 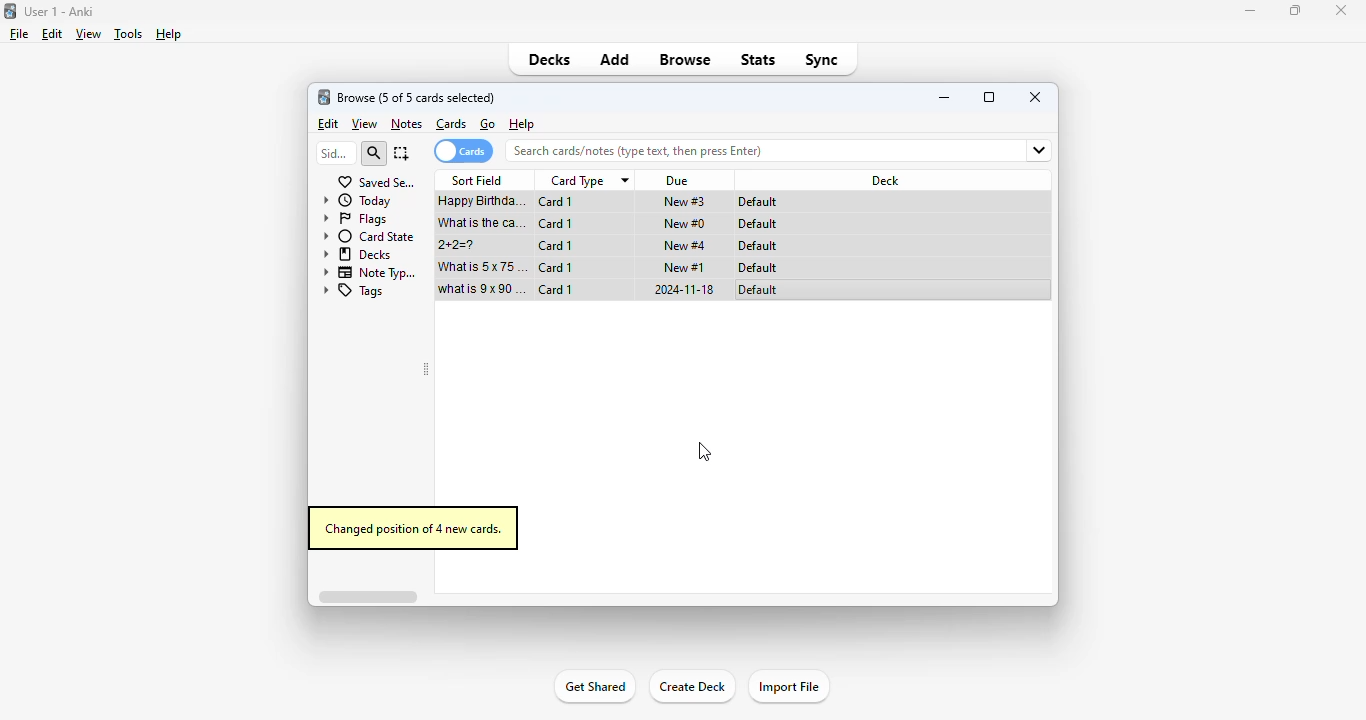 I want to click on default, so click(x=757, y=246).